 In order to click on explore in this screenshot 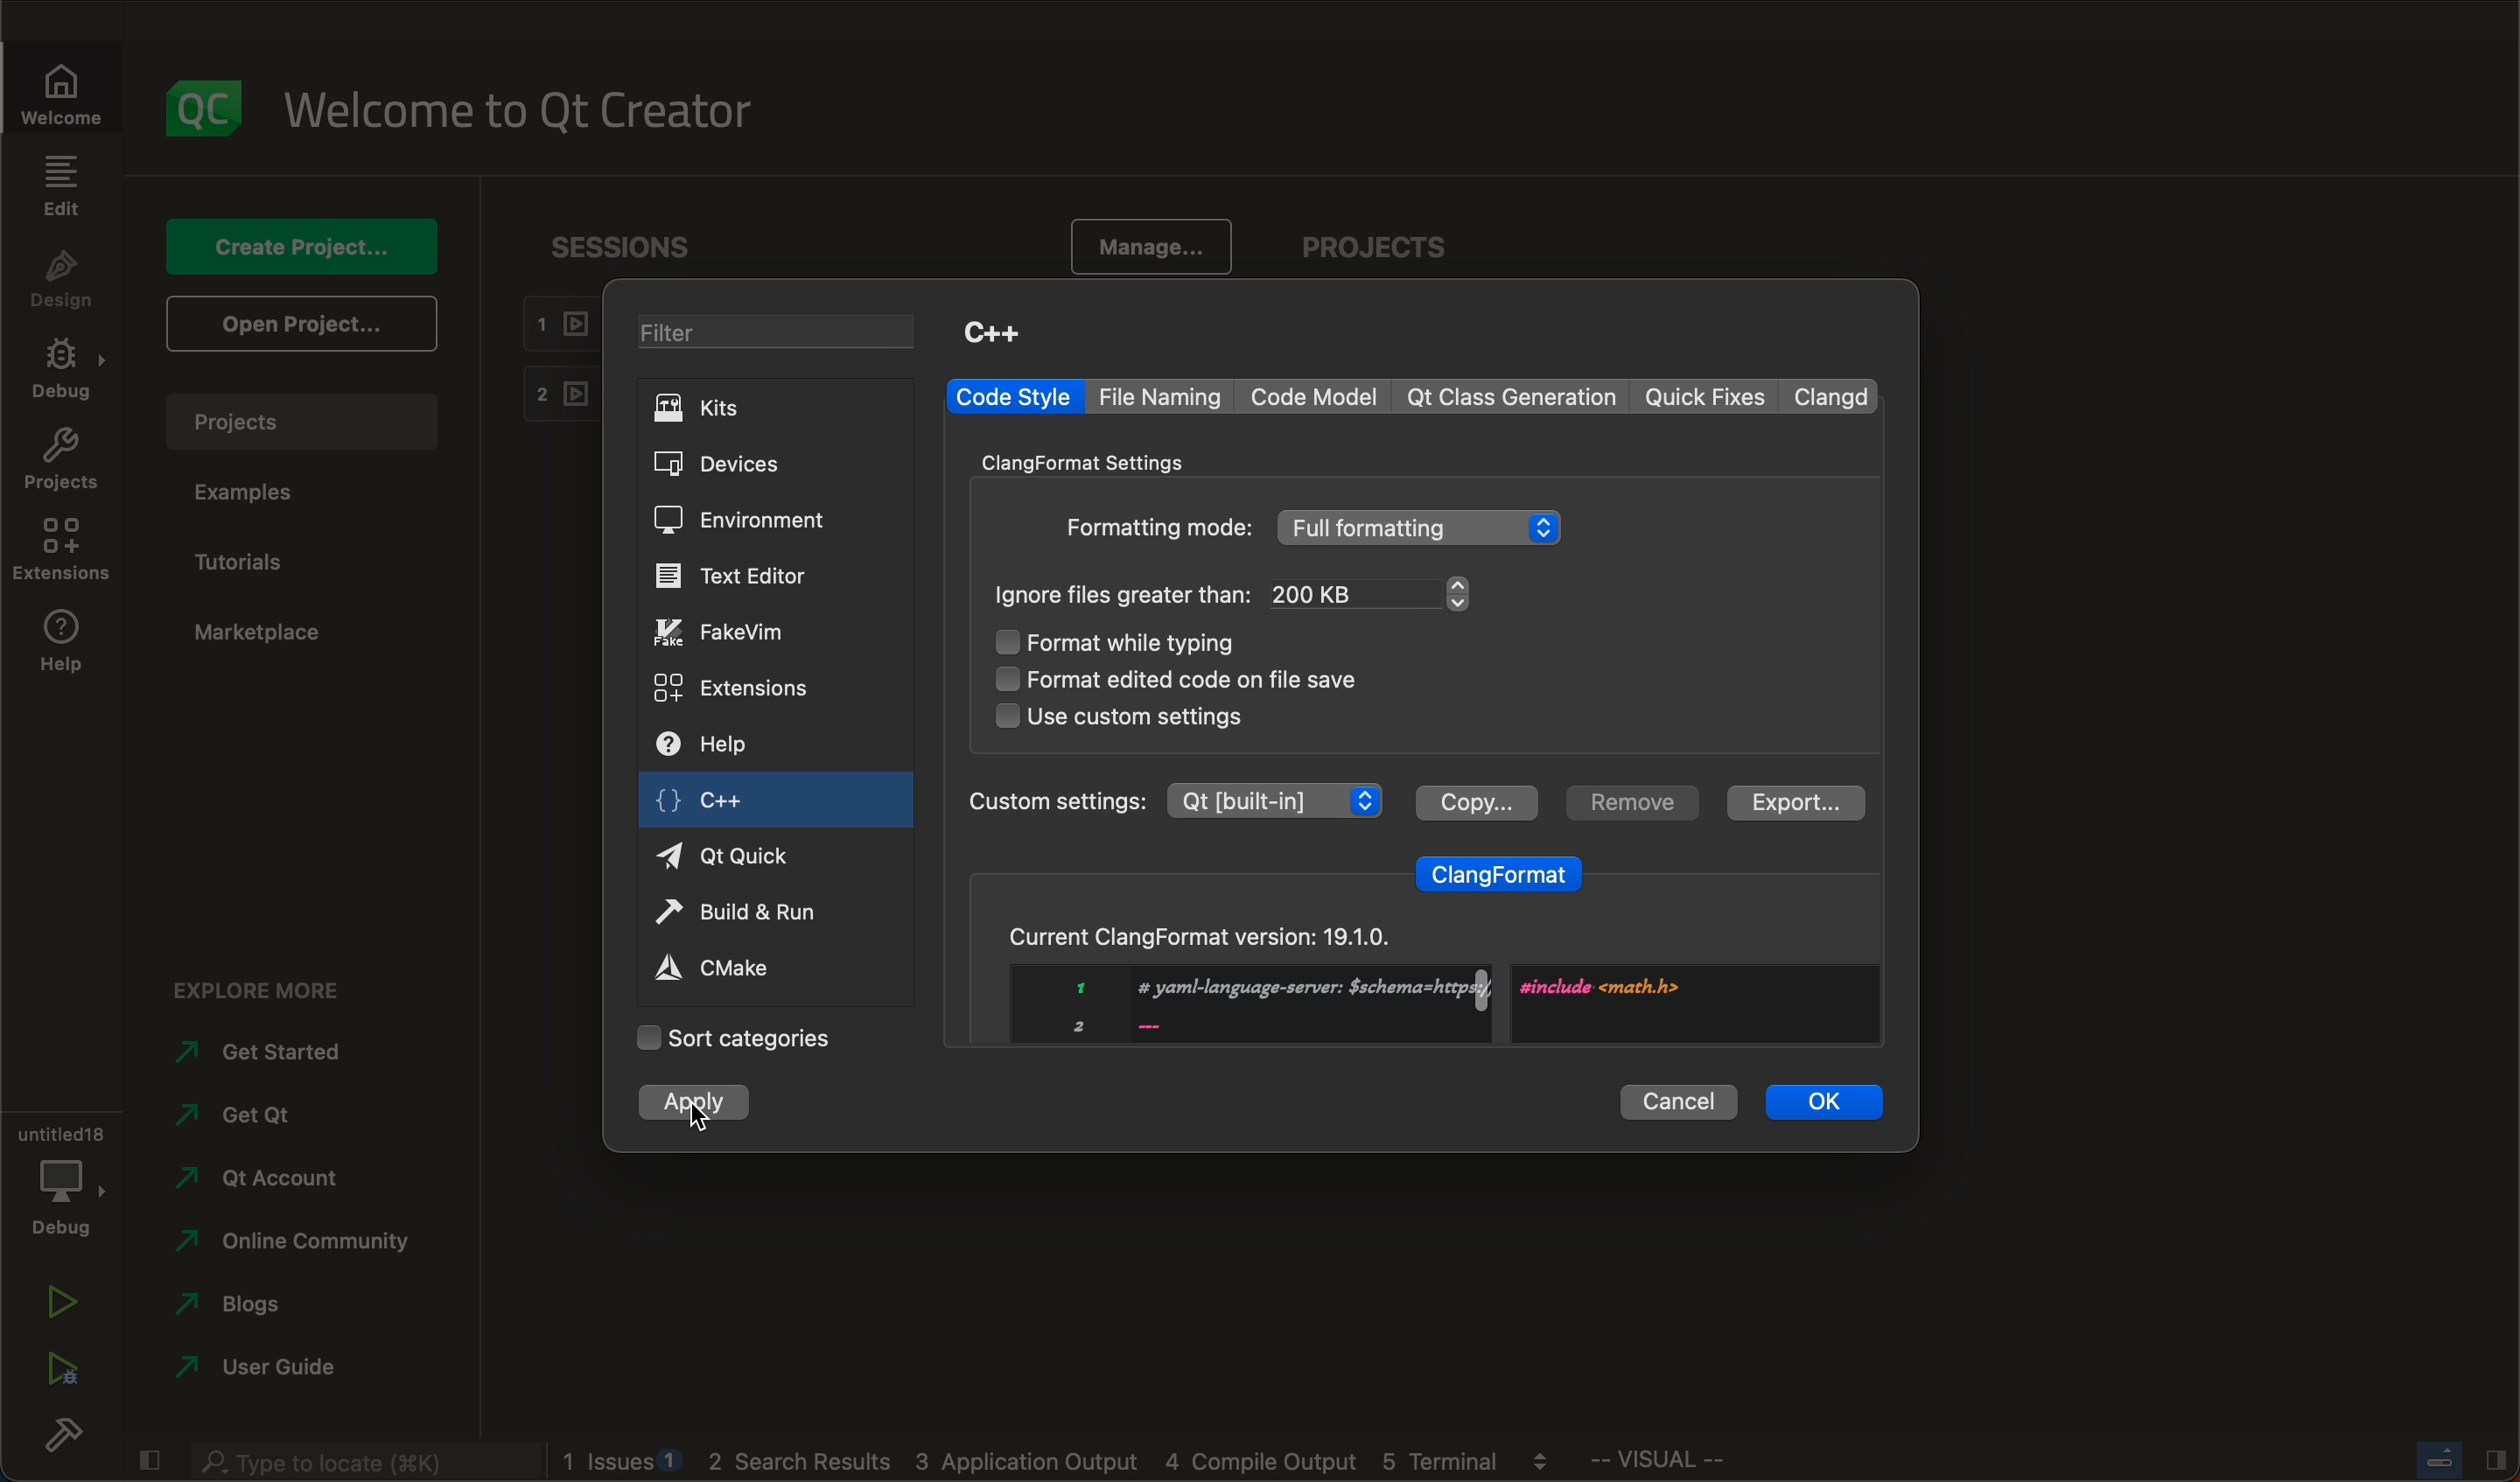, I will do `click(273, 984)`.